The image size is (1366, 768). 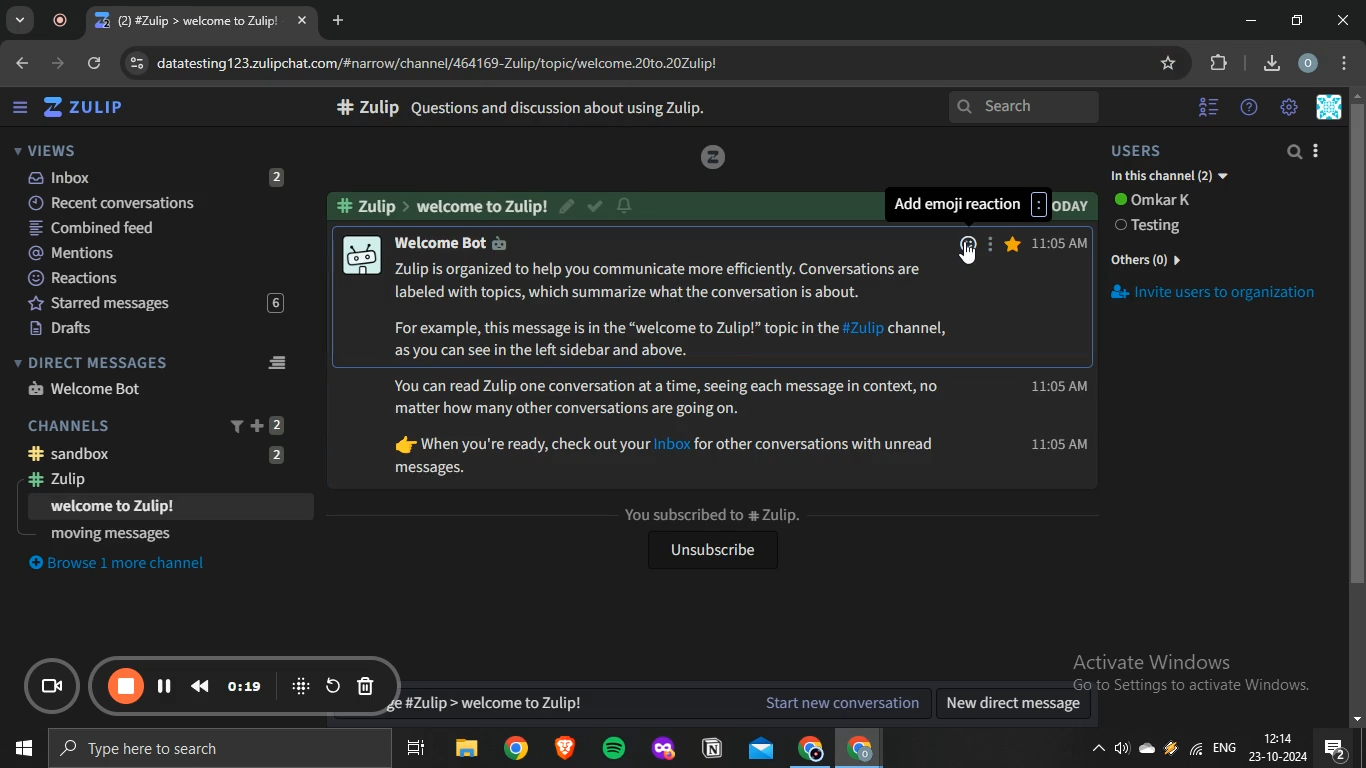 I want to click on combined feed, so click(x=155, y=229).